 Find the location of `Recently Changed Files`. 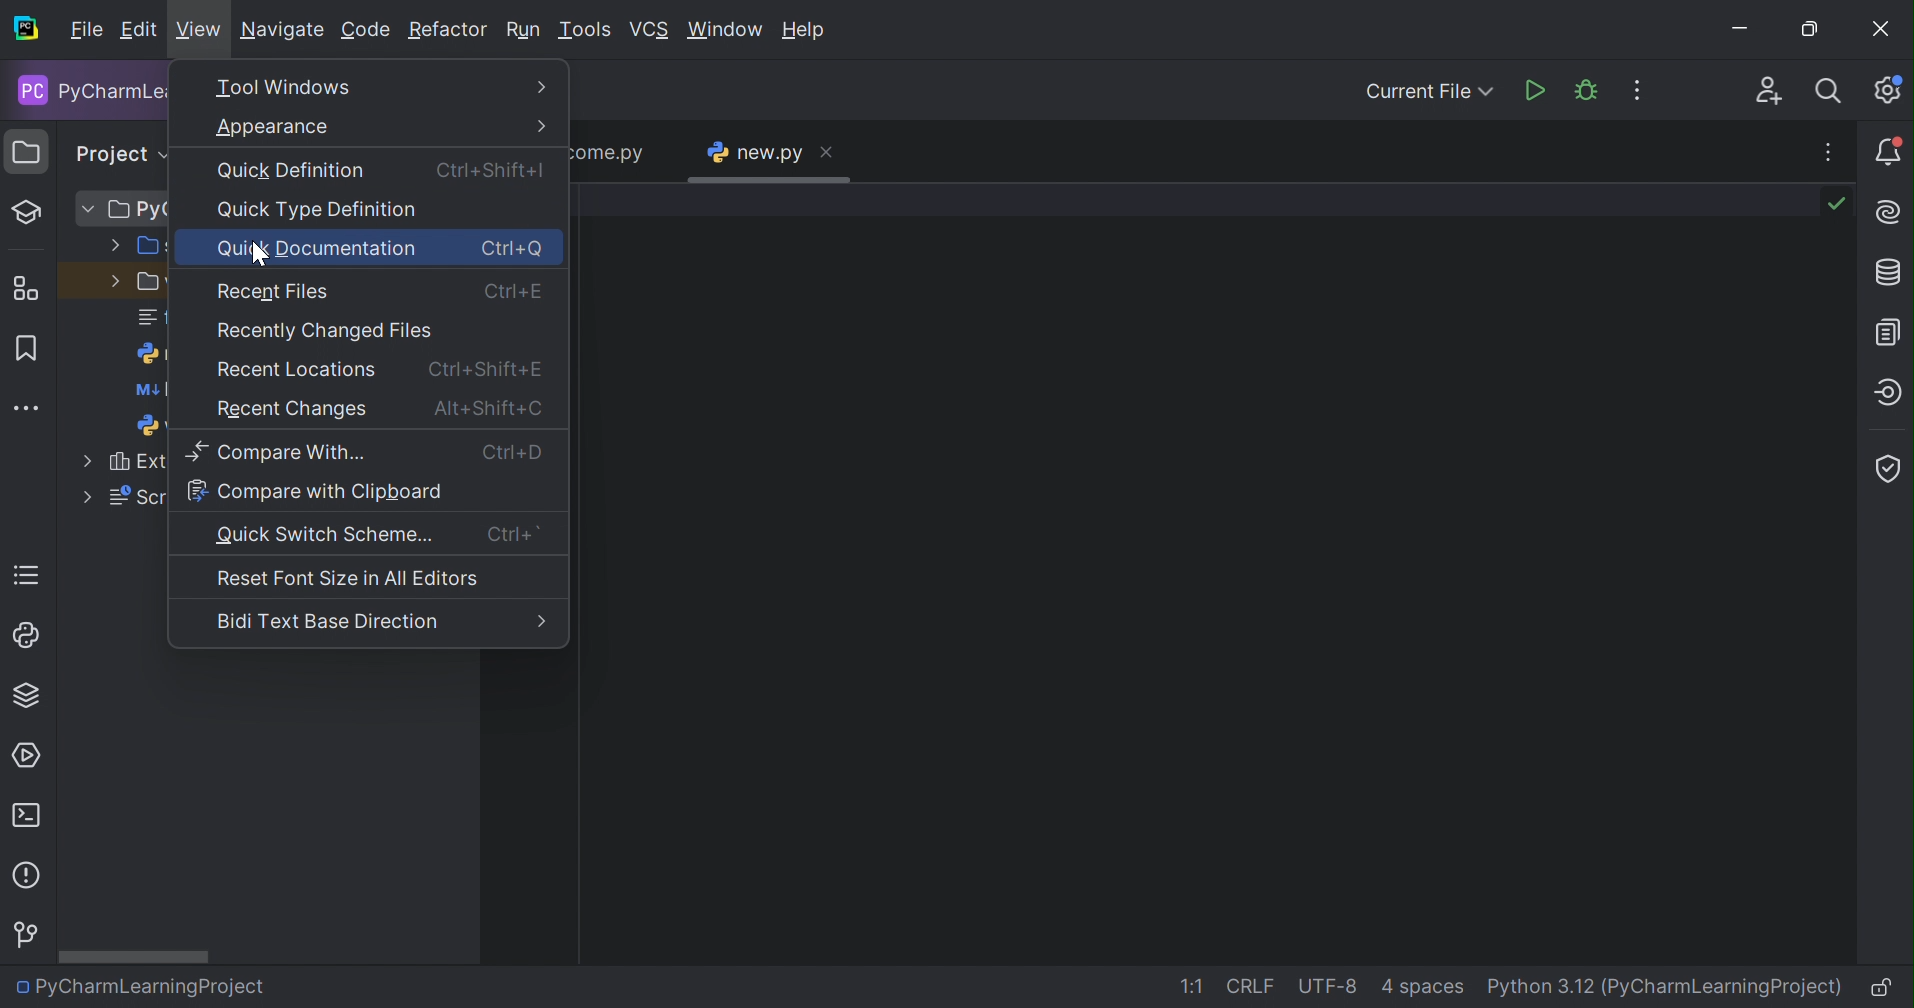

Recently Changed Files is located at coordinates (322, 334).